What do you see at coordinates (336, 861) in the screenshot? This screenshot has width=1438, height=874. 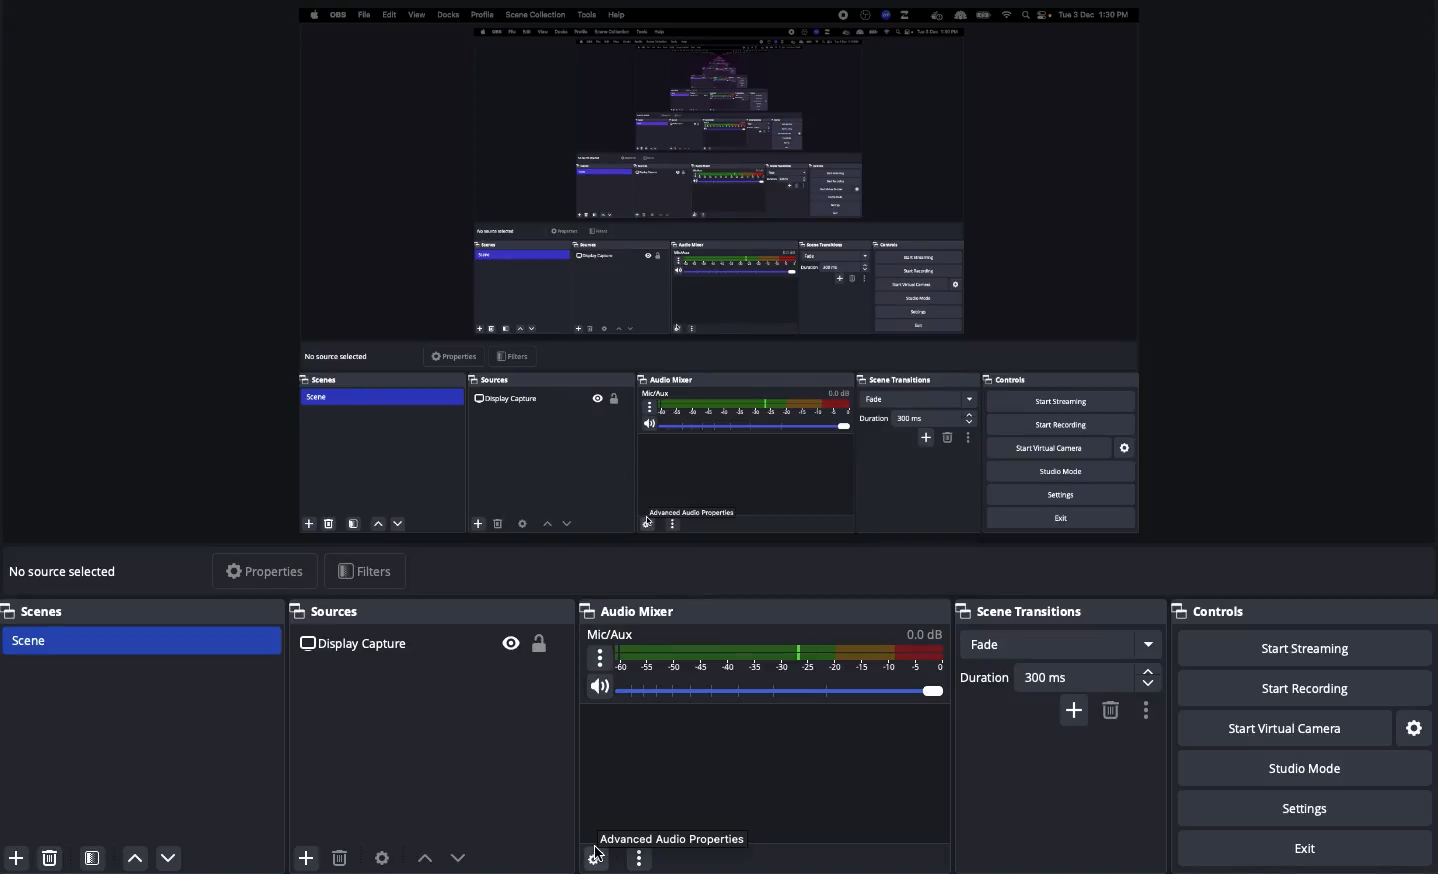 I see `delete` at bounding box center [336, 861].